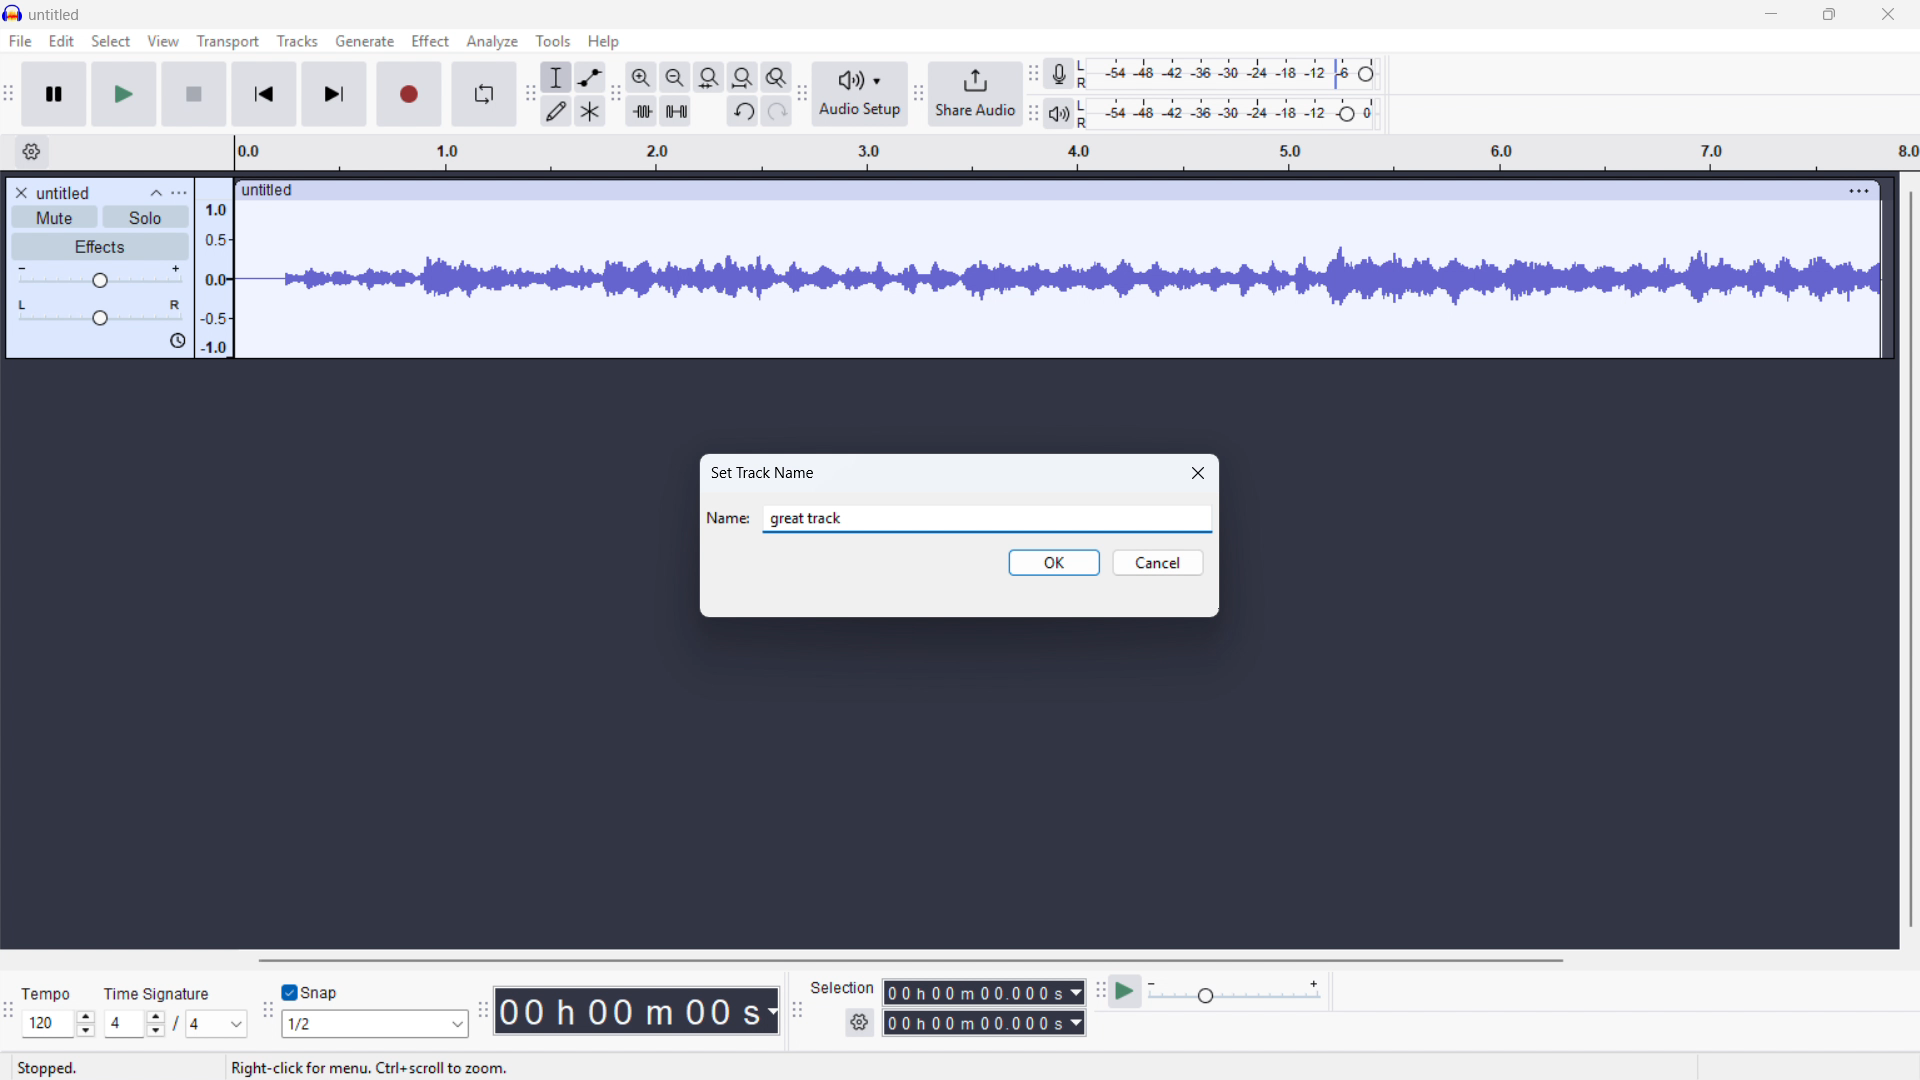 This screenshot has width=1920, height=1080. What do you see at coordinates (58, 1024) in the screenshot?
I see `Set tempo ` at bounding box center [58, 1024].